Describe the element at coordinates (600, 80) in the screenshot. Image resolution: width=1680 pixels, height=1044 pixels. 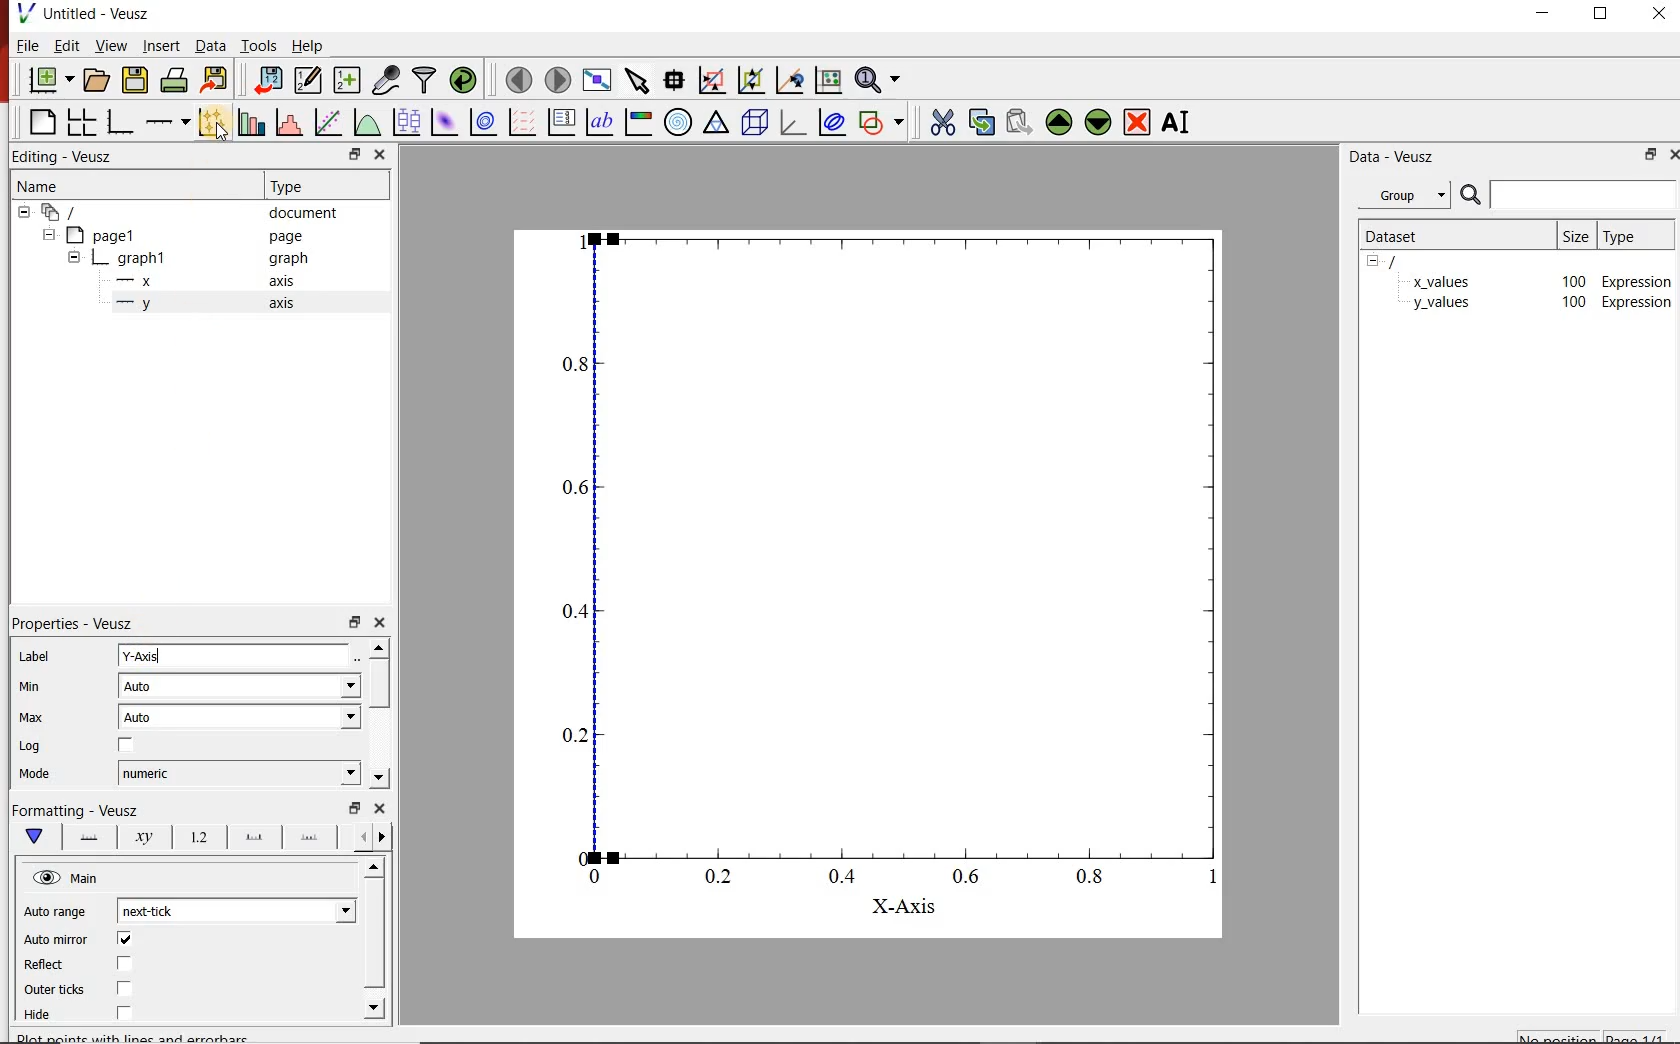
I see `view plot fullscreen` at that location.